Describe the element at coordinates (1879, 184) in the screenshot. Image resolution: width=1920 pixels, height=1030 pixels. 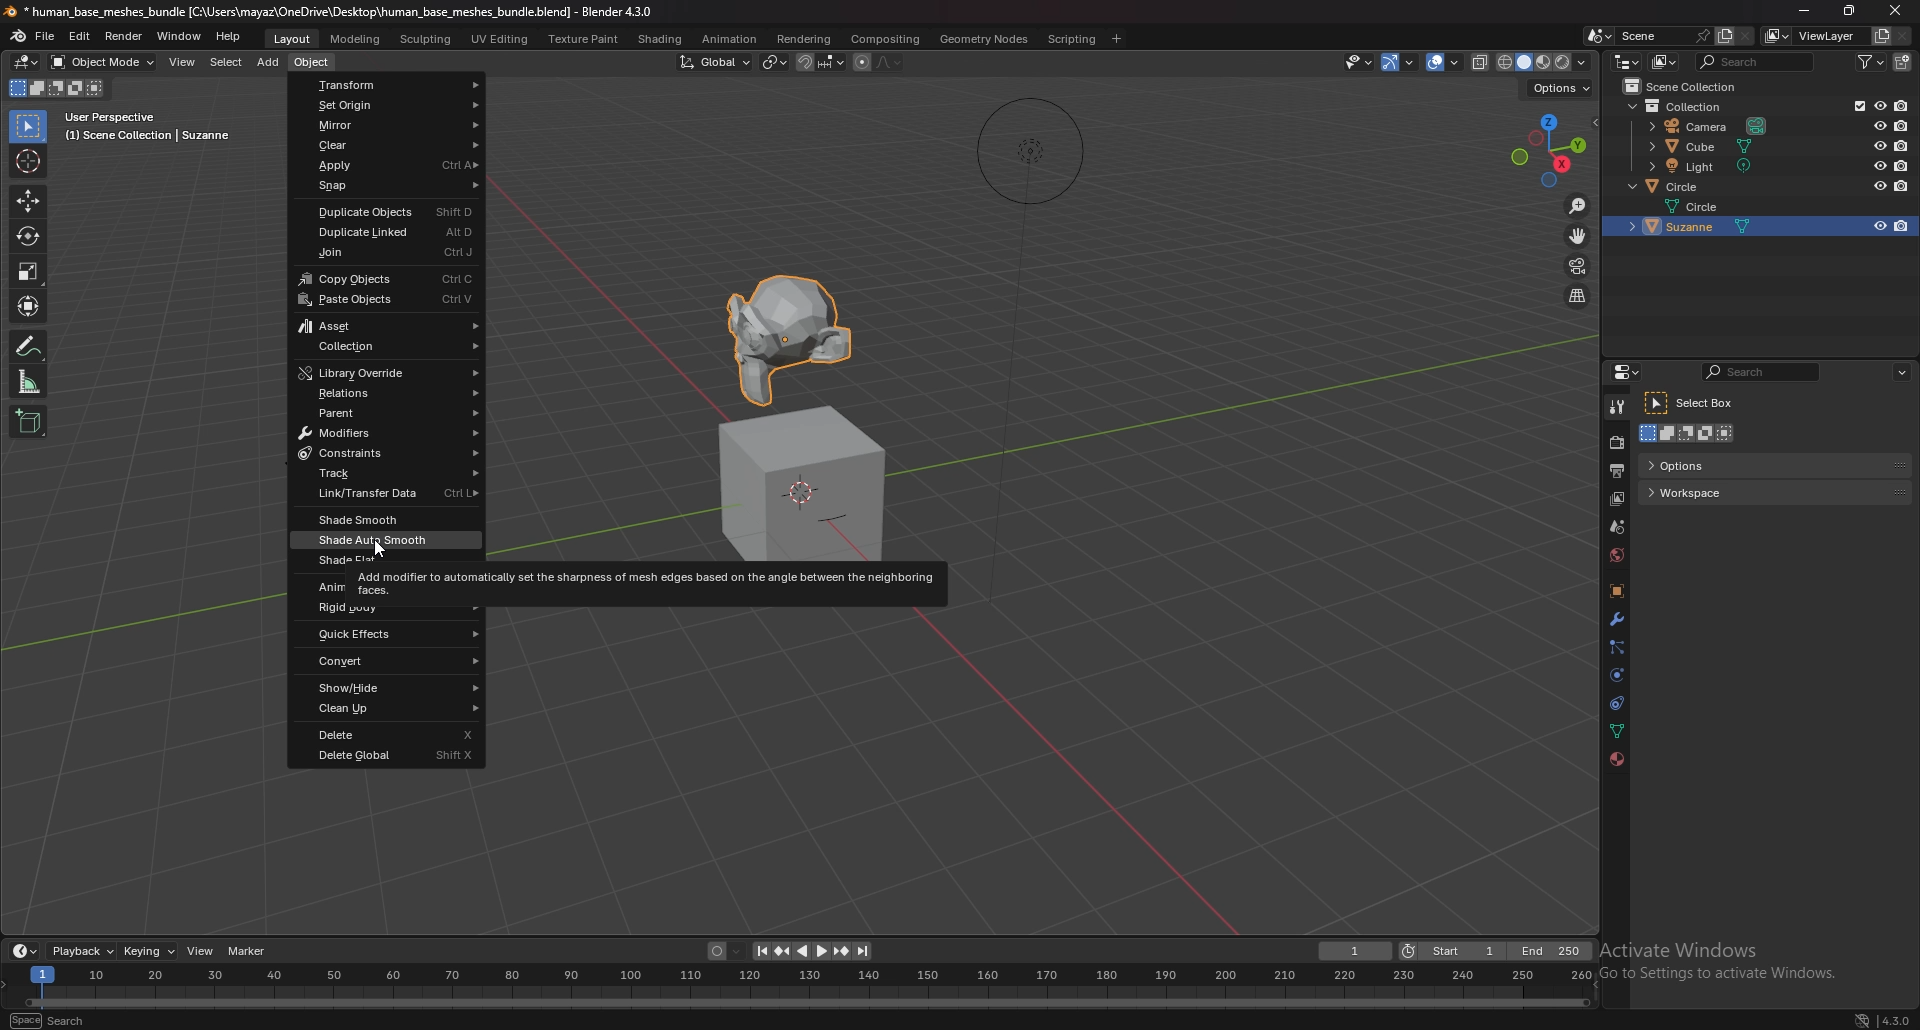
I see `hide in viewport` at that location.